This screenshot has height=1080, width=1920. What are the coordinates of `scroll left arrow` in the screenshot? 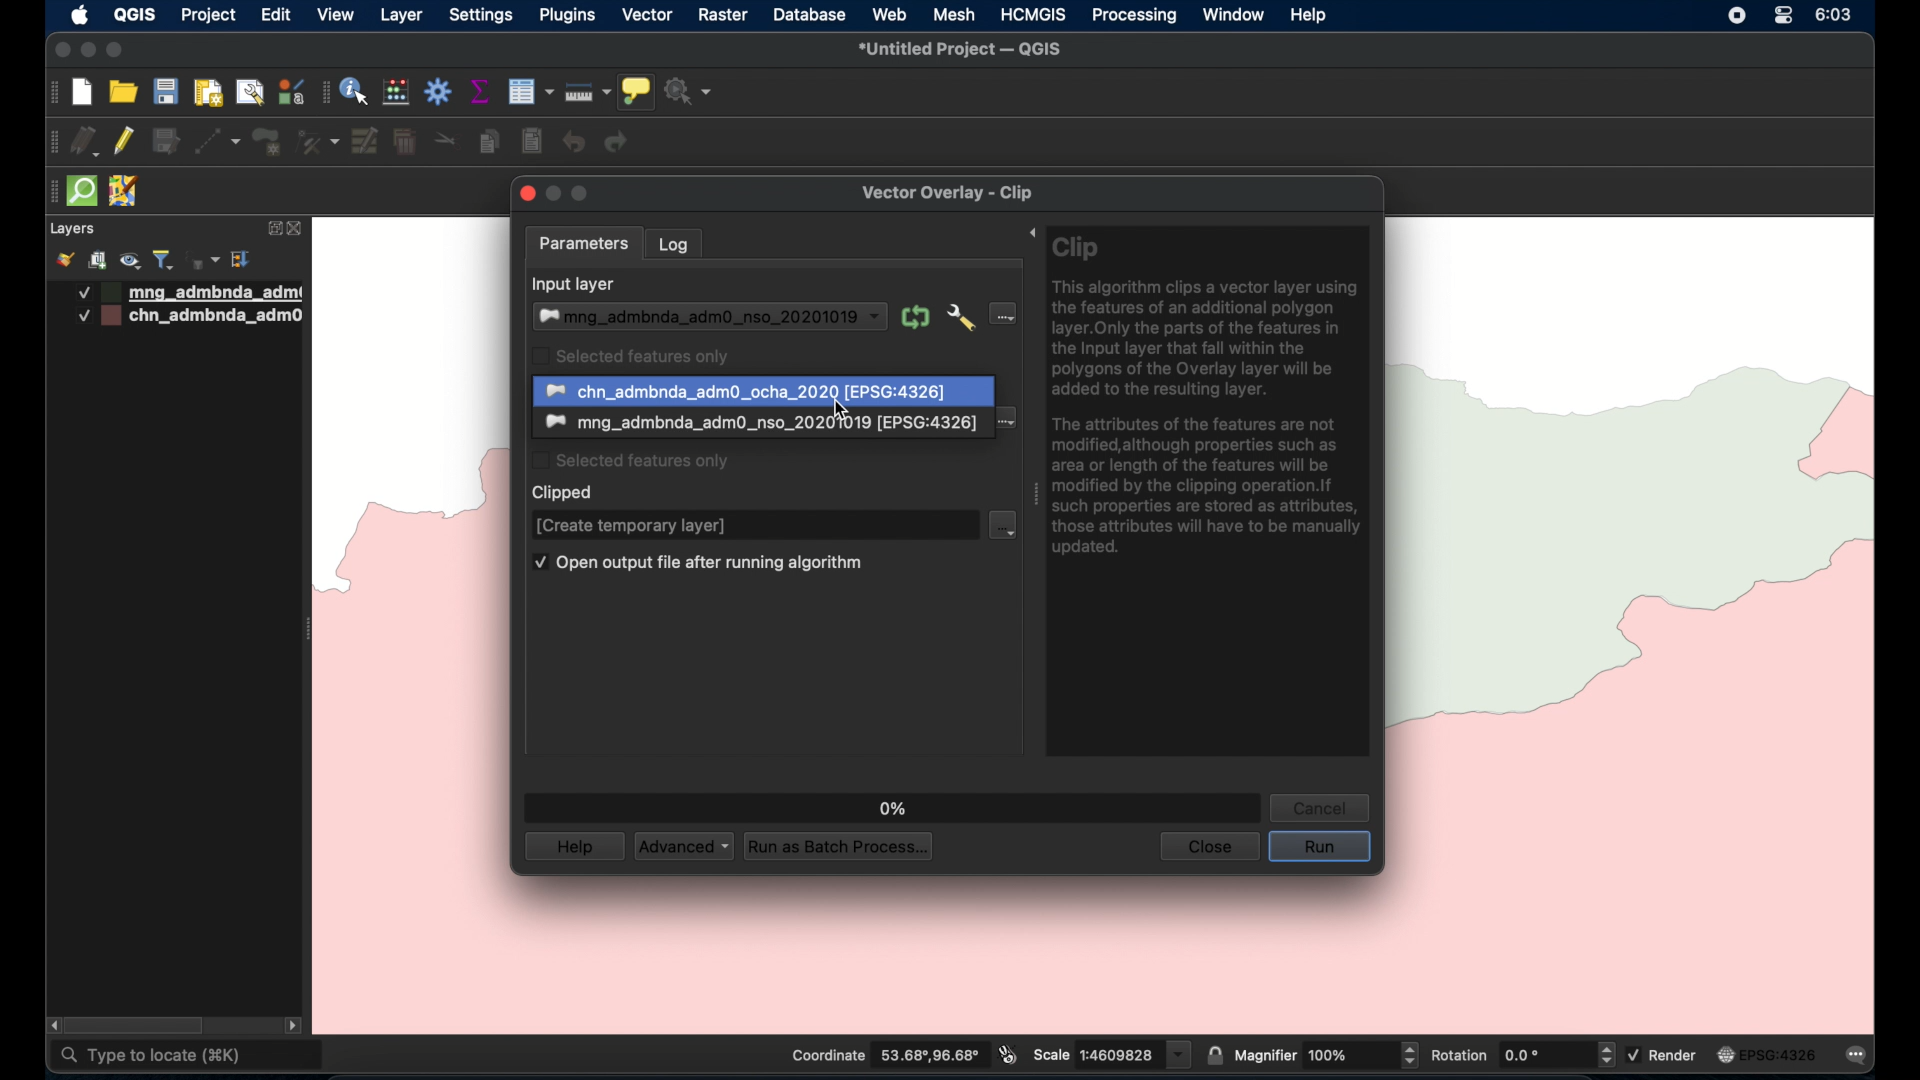 It's located at (50, 1025).